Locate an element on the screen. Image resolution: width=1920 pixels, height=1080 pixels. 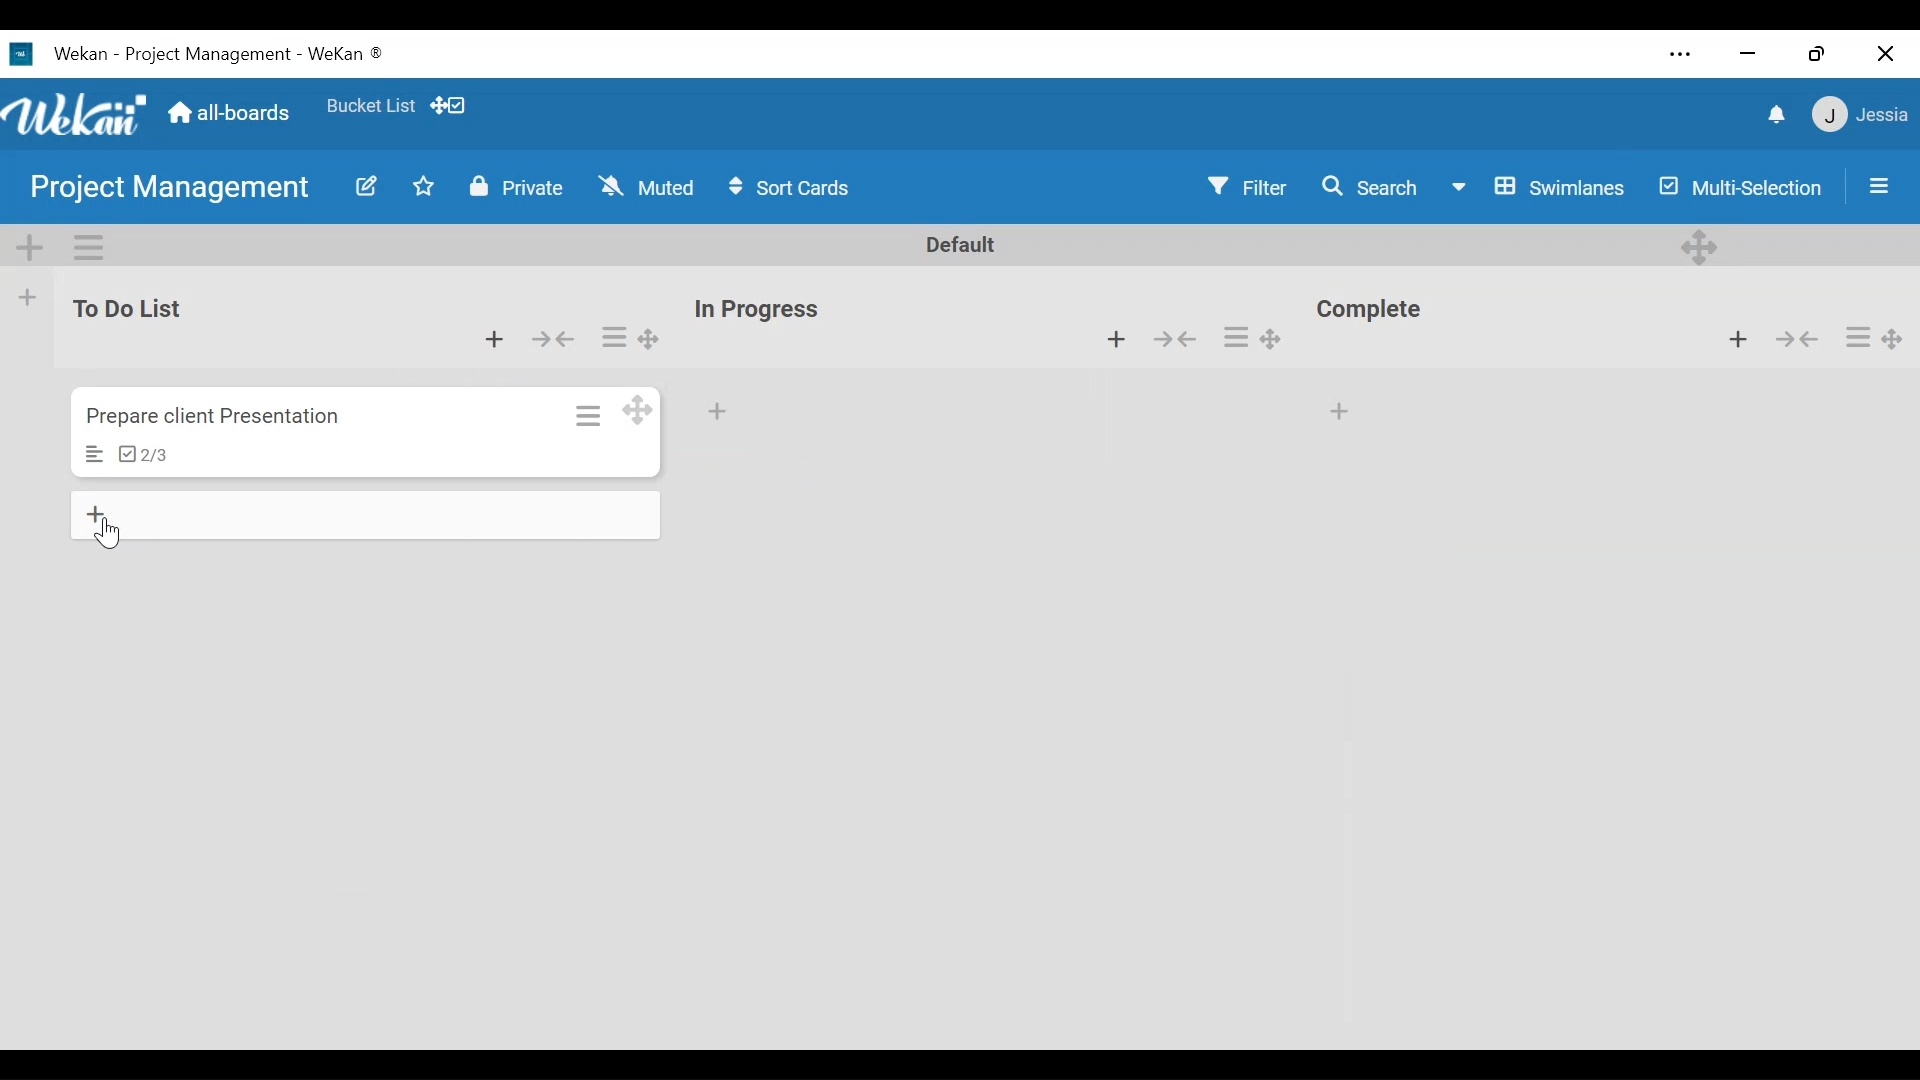
Desktop drag handle is located at coordinates (1282, 335).